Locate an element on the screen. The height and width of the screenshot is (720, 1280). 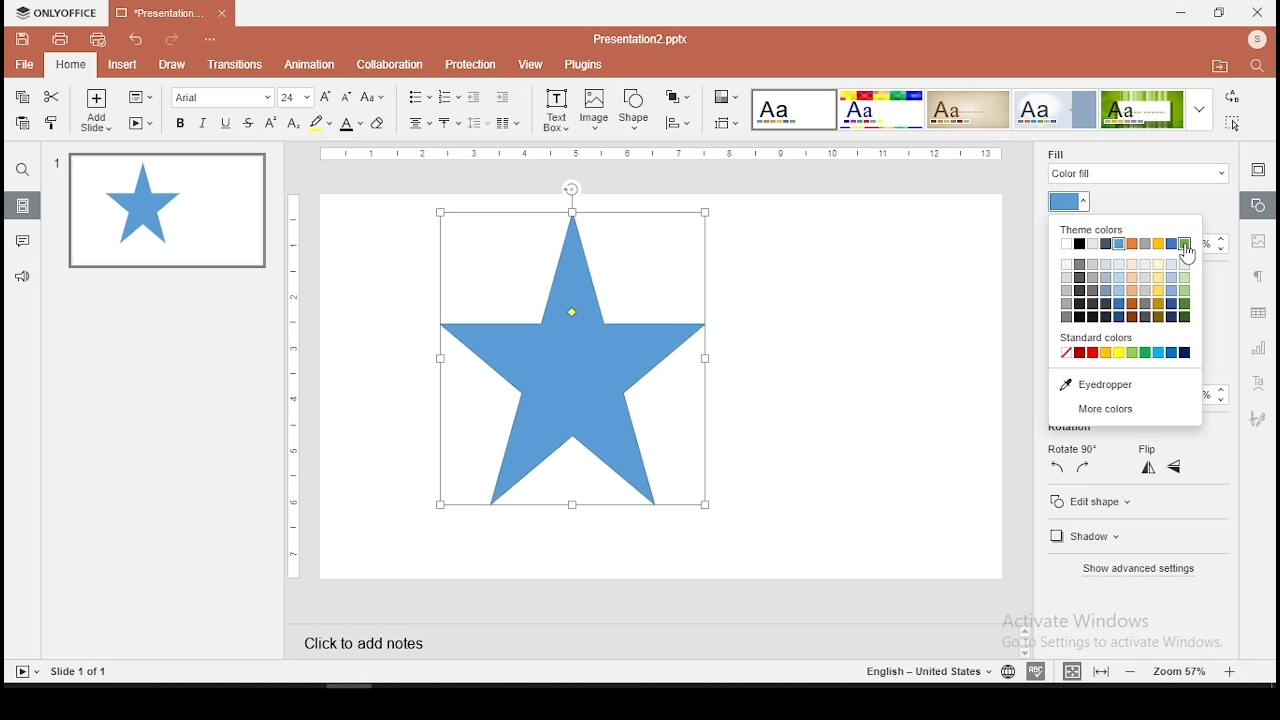
fit to width is located at coordinates (1072, 670).